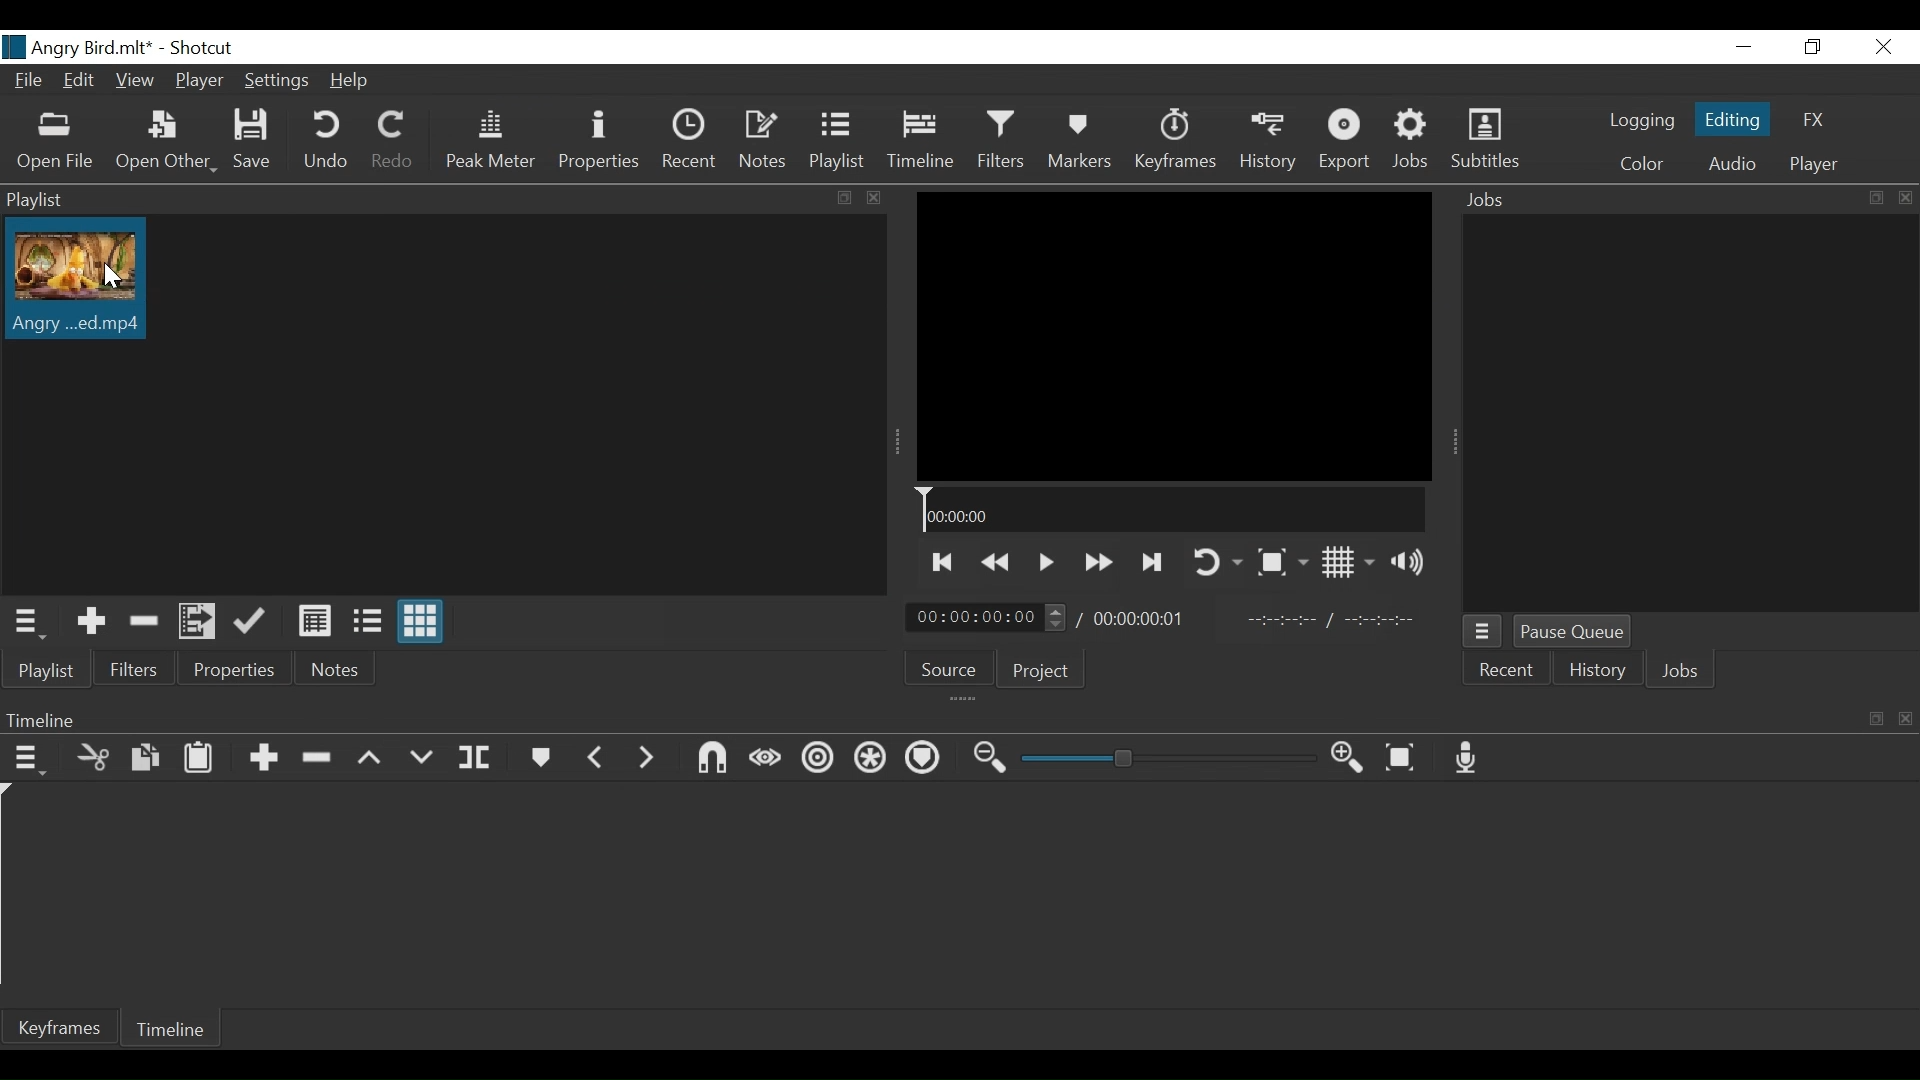 This screenshot has width=1920, height=1080. Describe the element at coordinates (111, 282) in the screenshot. I see `cursor` at that location.